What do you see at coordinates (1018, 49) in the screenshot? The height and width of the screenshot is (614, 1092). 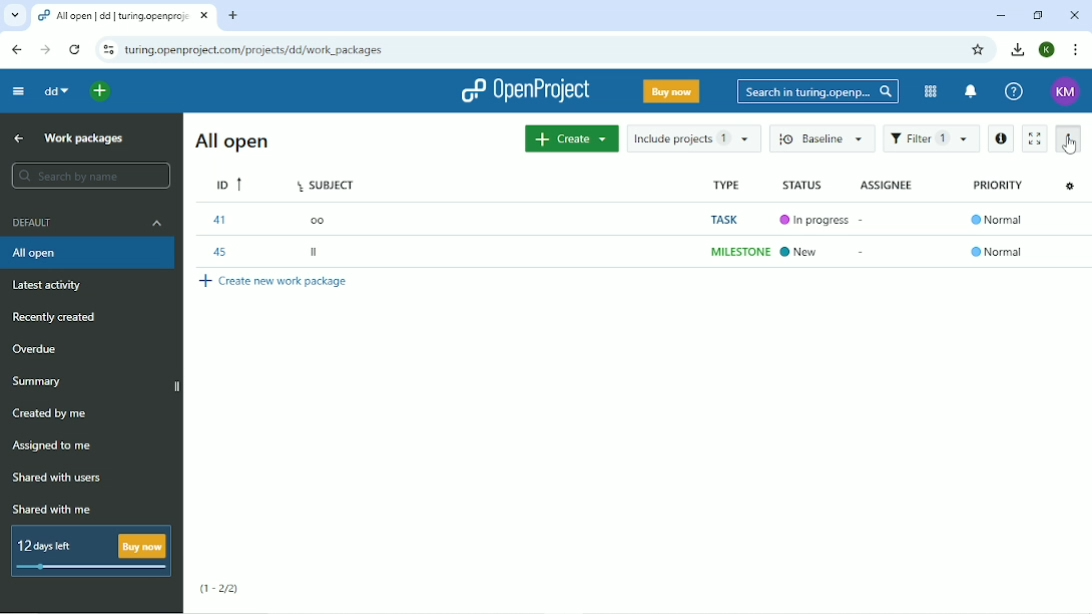 I see `Downloads` at bounding box center [1018, 49].